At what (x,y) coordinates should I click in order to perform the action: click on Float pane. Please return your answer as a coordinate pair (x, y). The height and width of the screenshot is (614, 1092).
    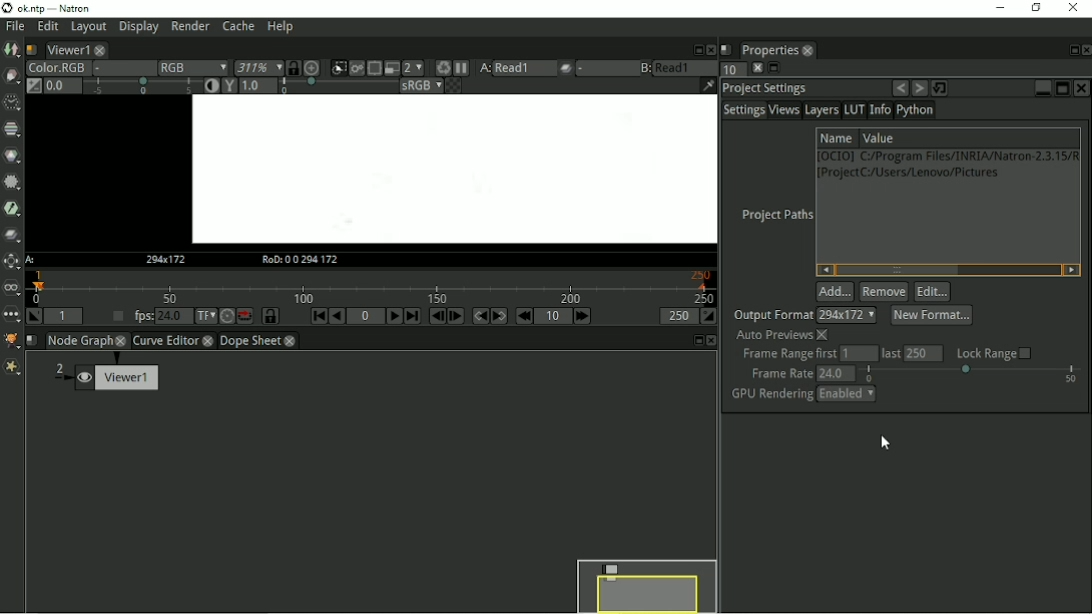
    Looking at the image, I should click on (1071, 50).